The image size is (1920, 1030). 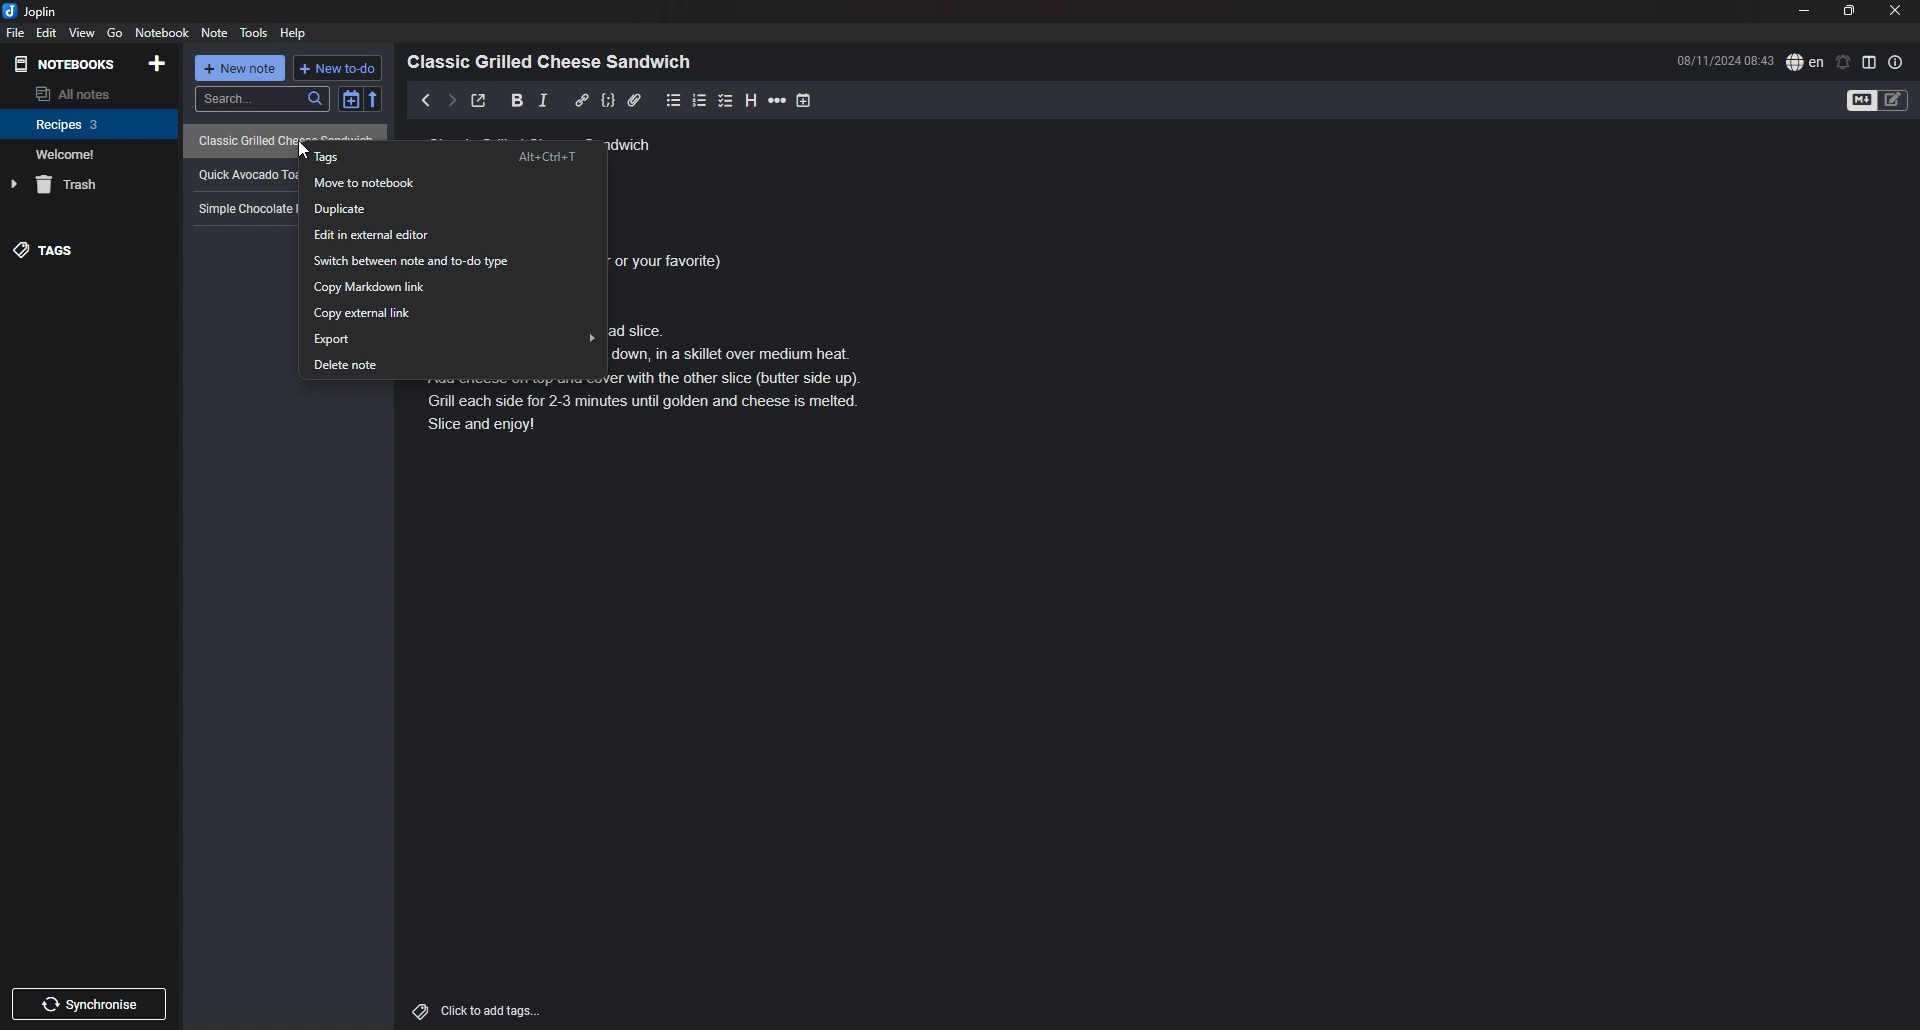 What do you see at coordinates (90, 123) in the screenshot?
I see `notebook` at bounding box center [90, 123].